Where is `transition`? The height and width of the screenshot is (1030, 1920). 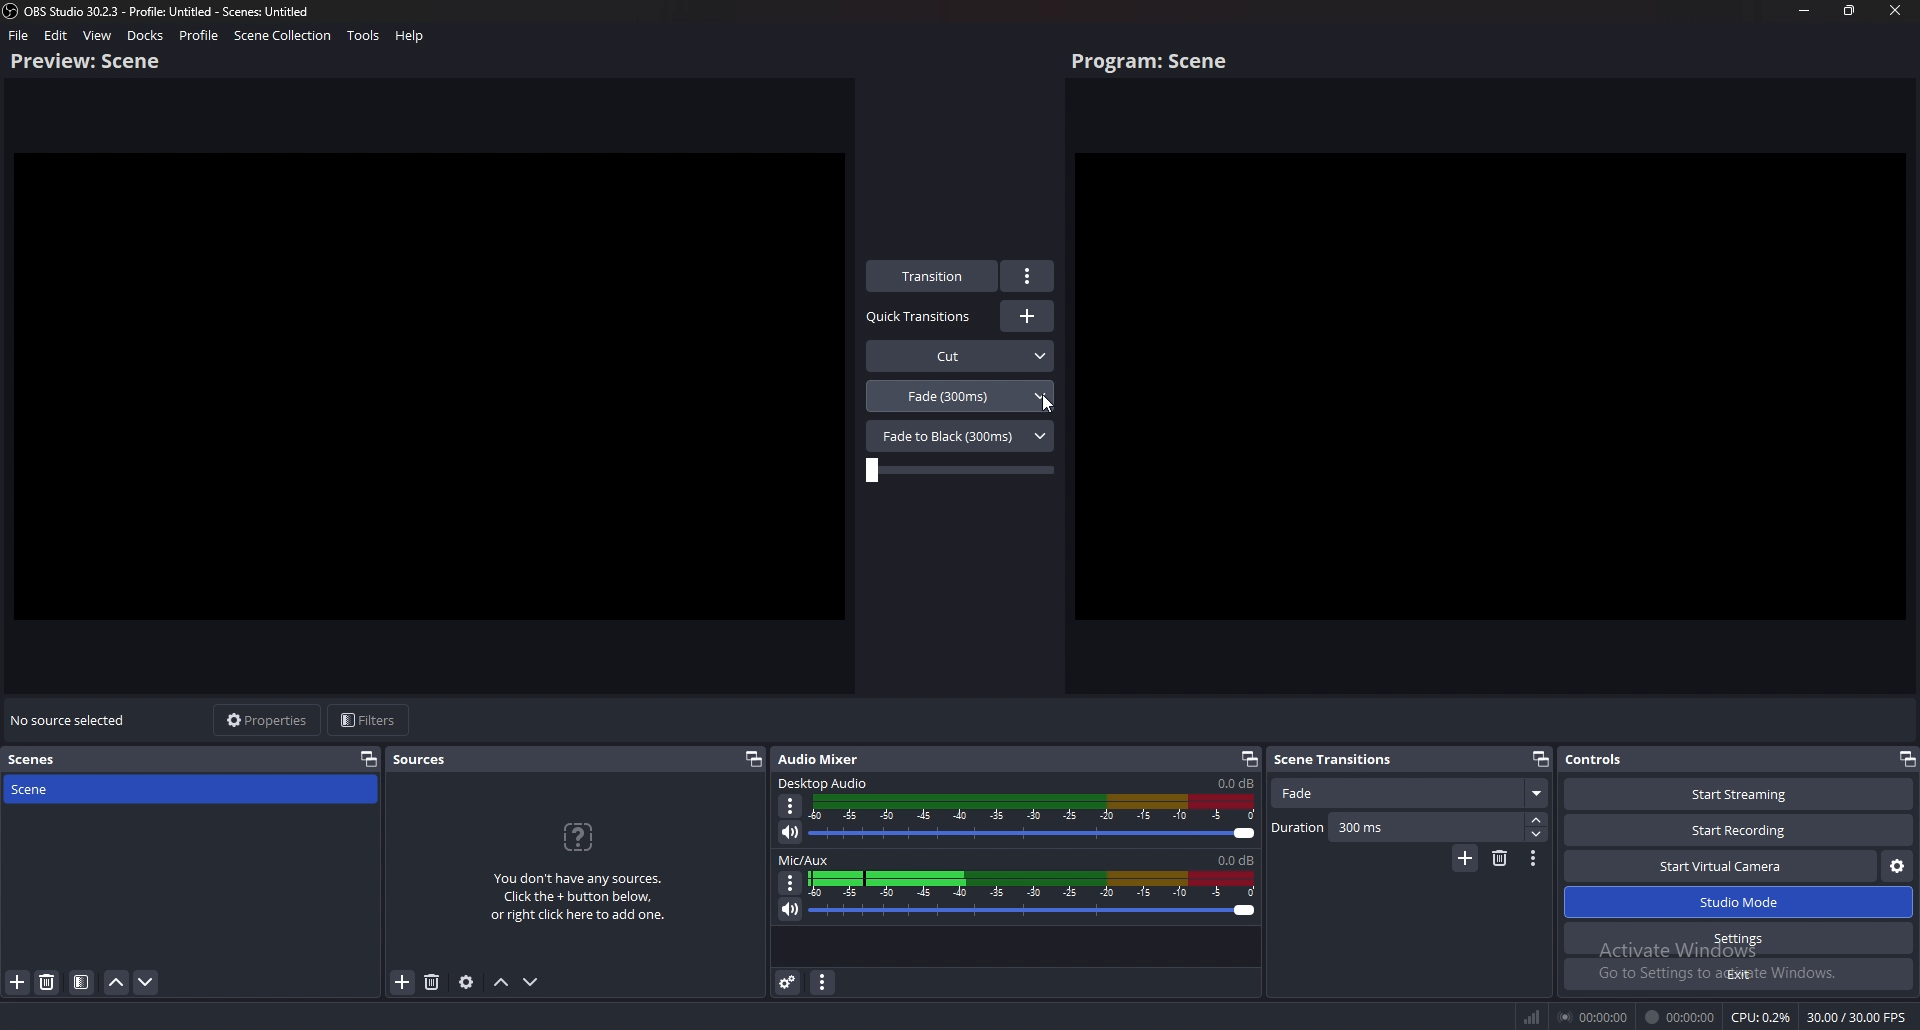
transition is located at coordinates (934, 276).